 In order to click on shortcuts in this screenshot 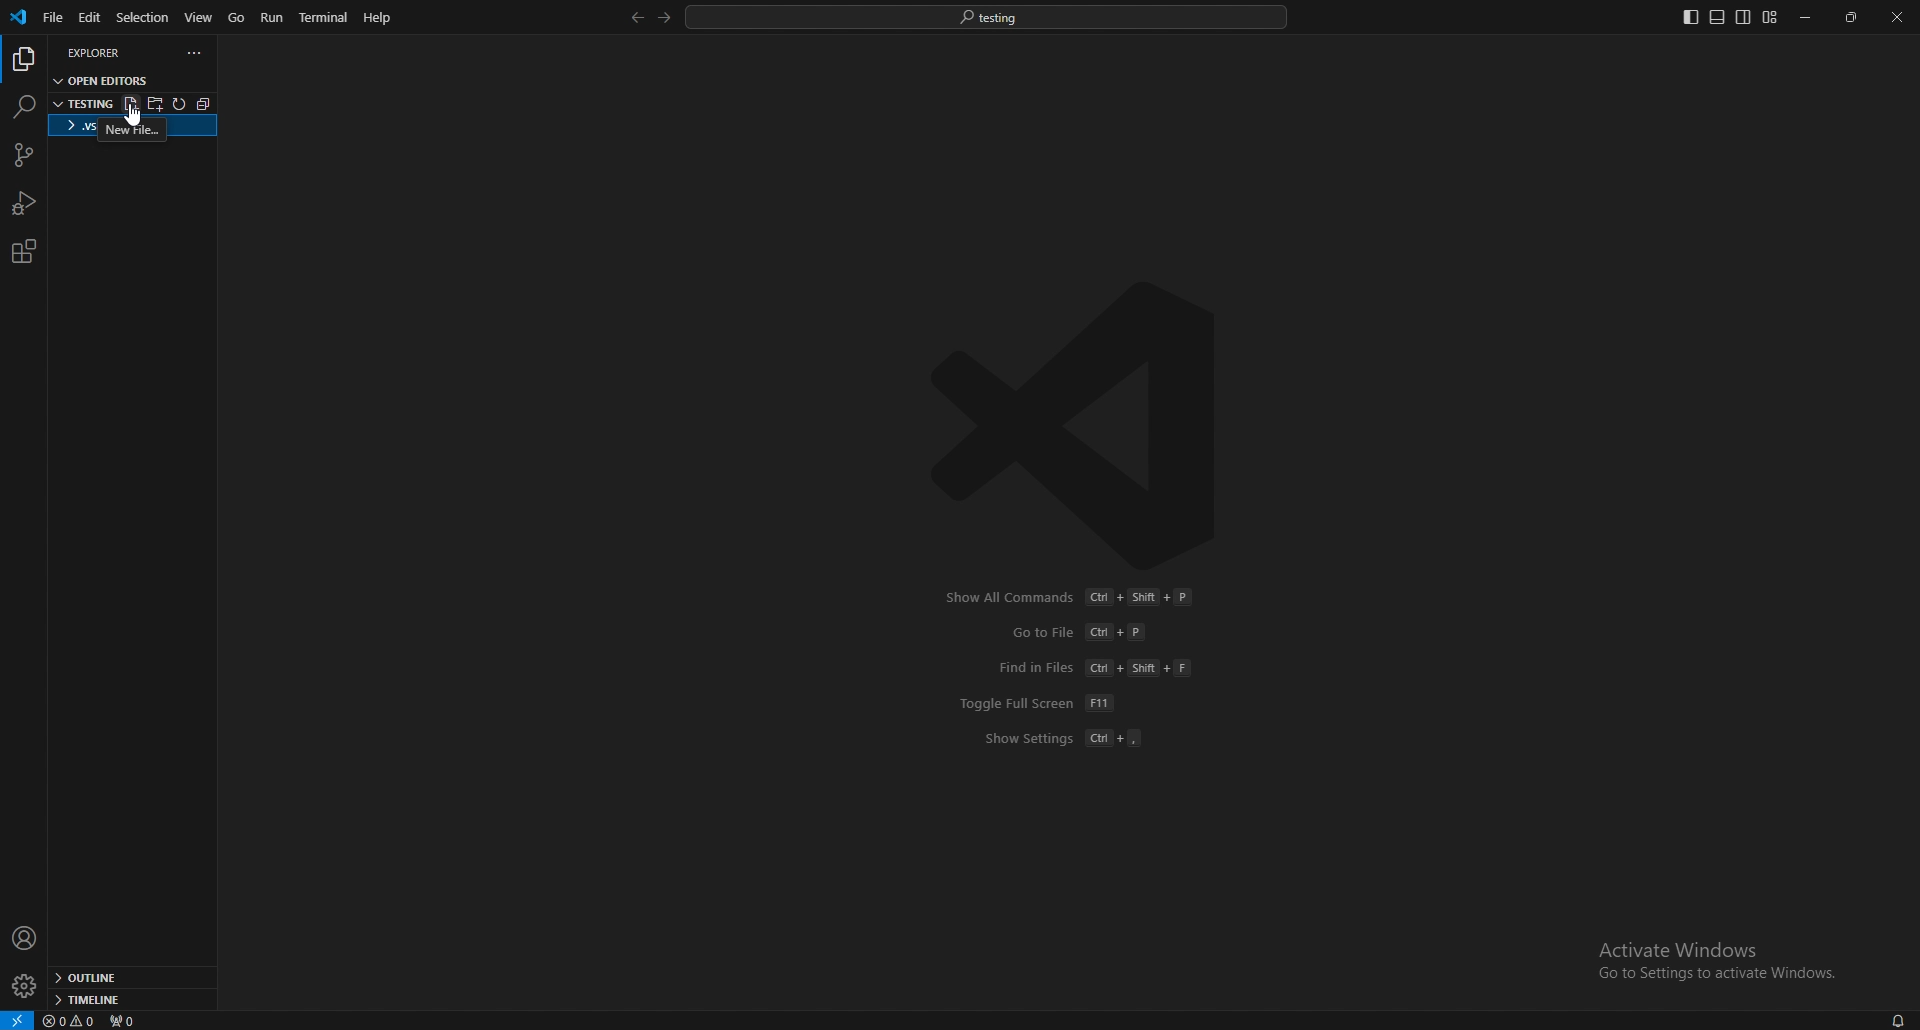, I will do `click(1078, 668)`.